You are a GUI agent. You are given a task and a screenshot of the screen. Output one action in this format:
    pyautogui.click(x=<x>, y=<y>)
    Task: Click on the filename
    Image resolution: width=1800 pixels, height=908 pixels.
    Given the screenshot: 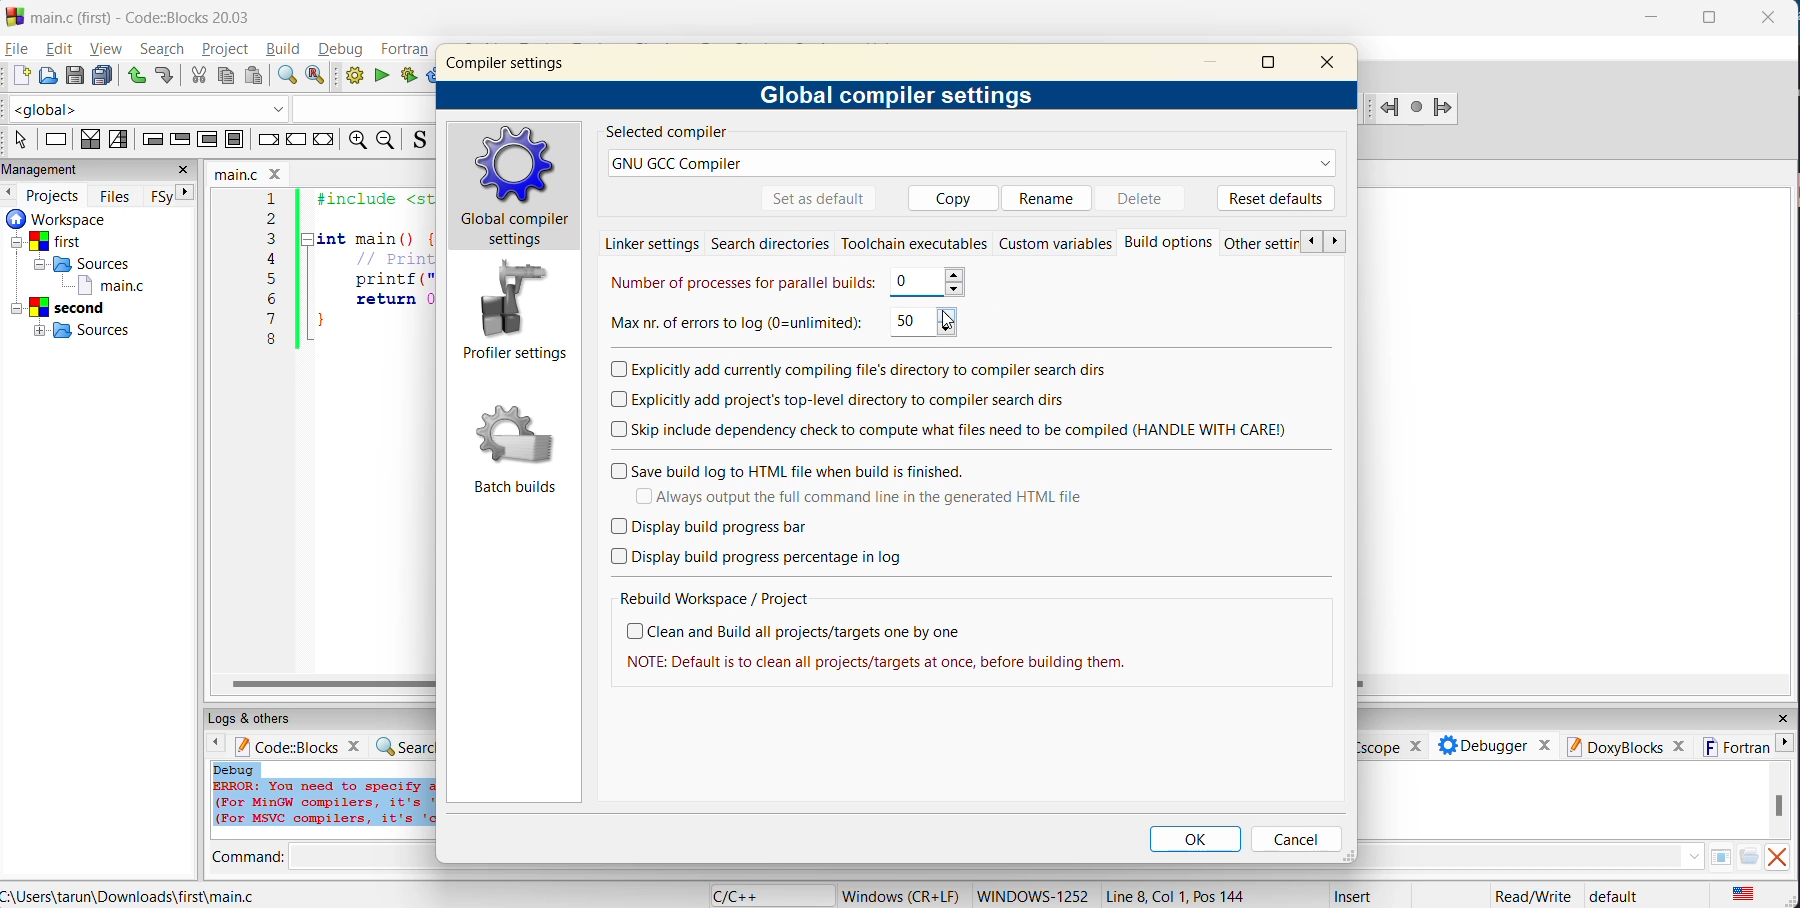 What is the action you would take?
    pyautogui.click(x=247, y=172)
    